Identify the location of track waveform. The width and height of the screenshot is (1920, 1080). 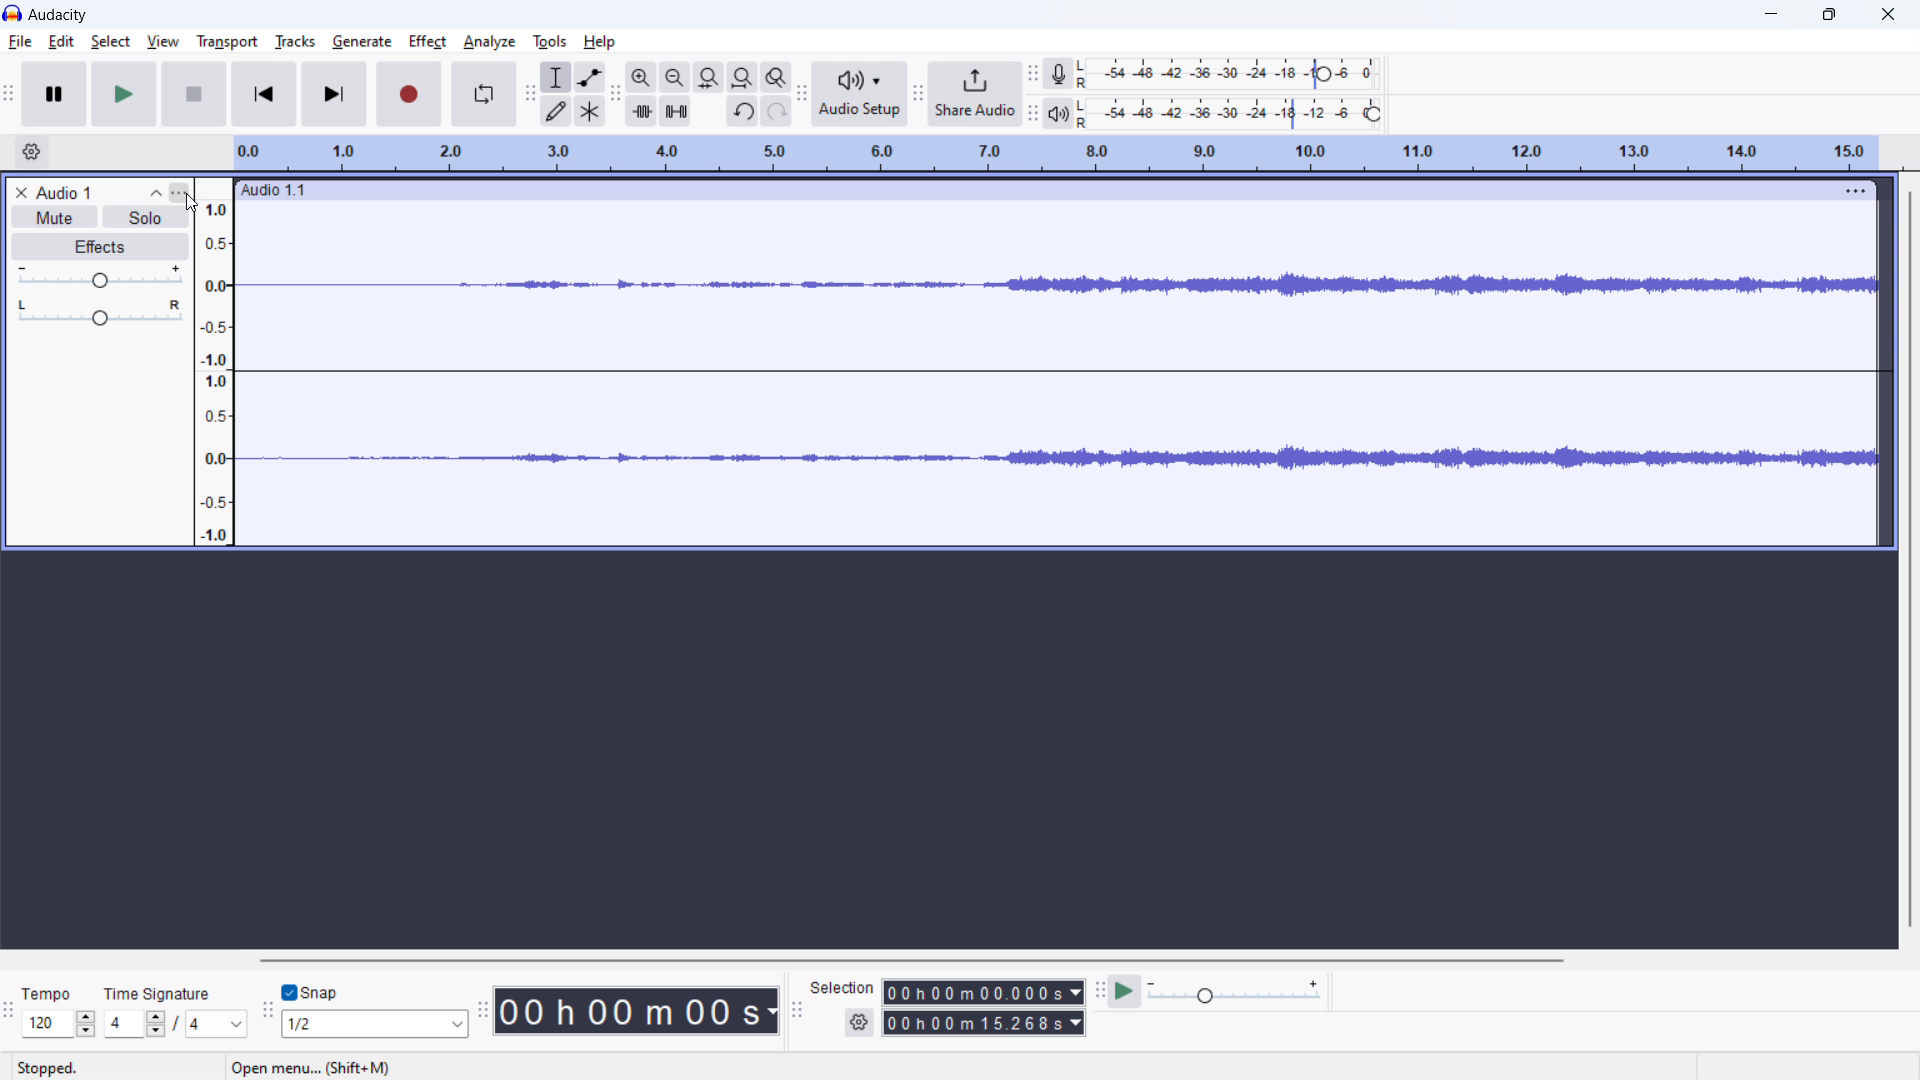
(1059, 284).